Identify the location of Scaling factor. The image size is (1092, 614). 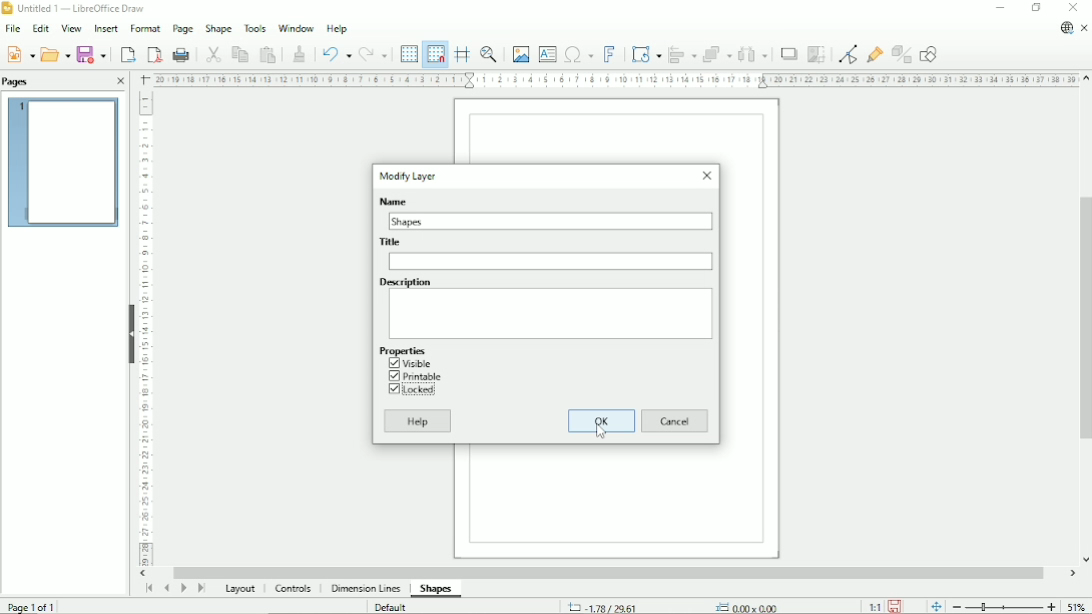
(874, 606).